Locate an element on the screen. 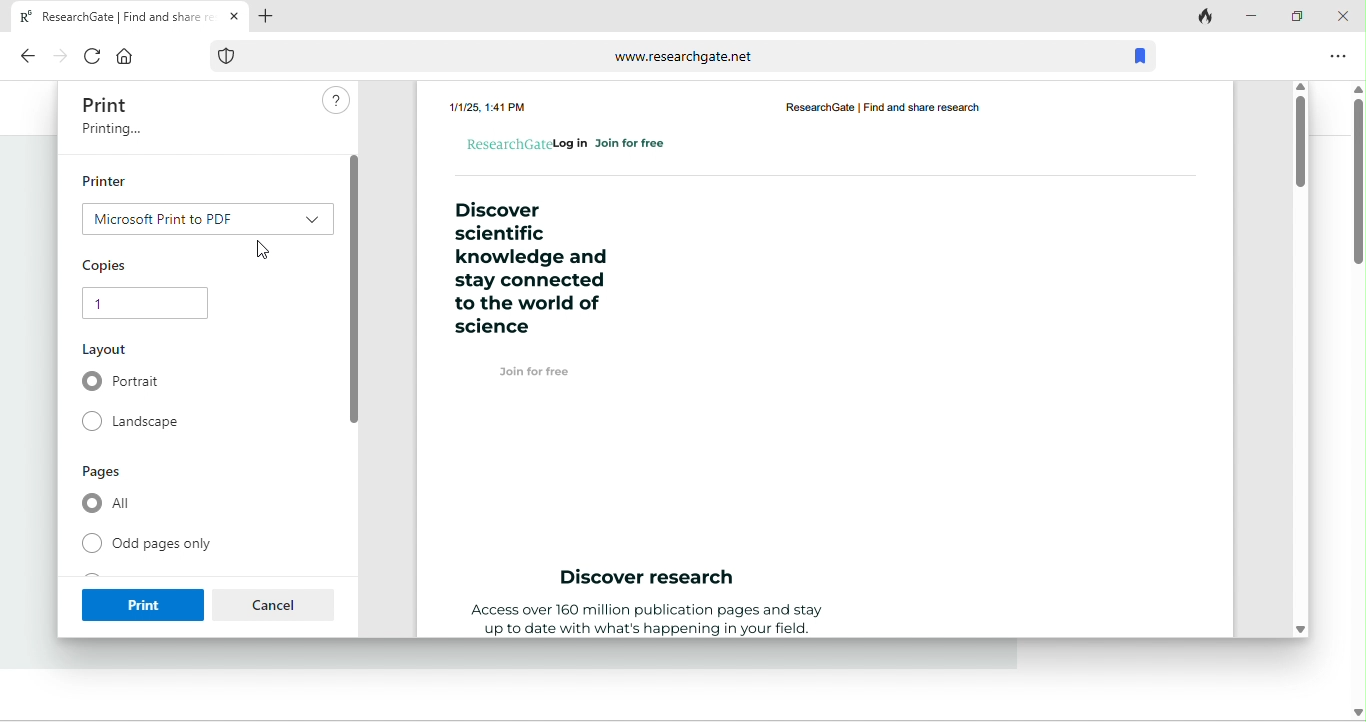 The image size is (1366, 722). print is located at coordinates (108, 104).